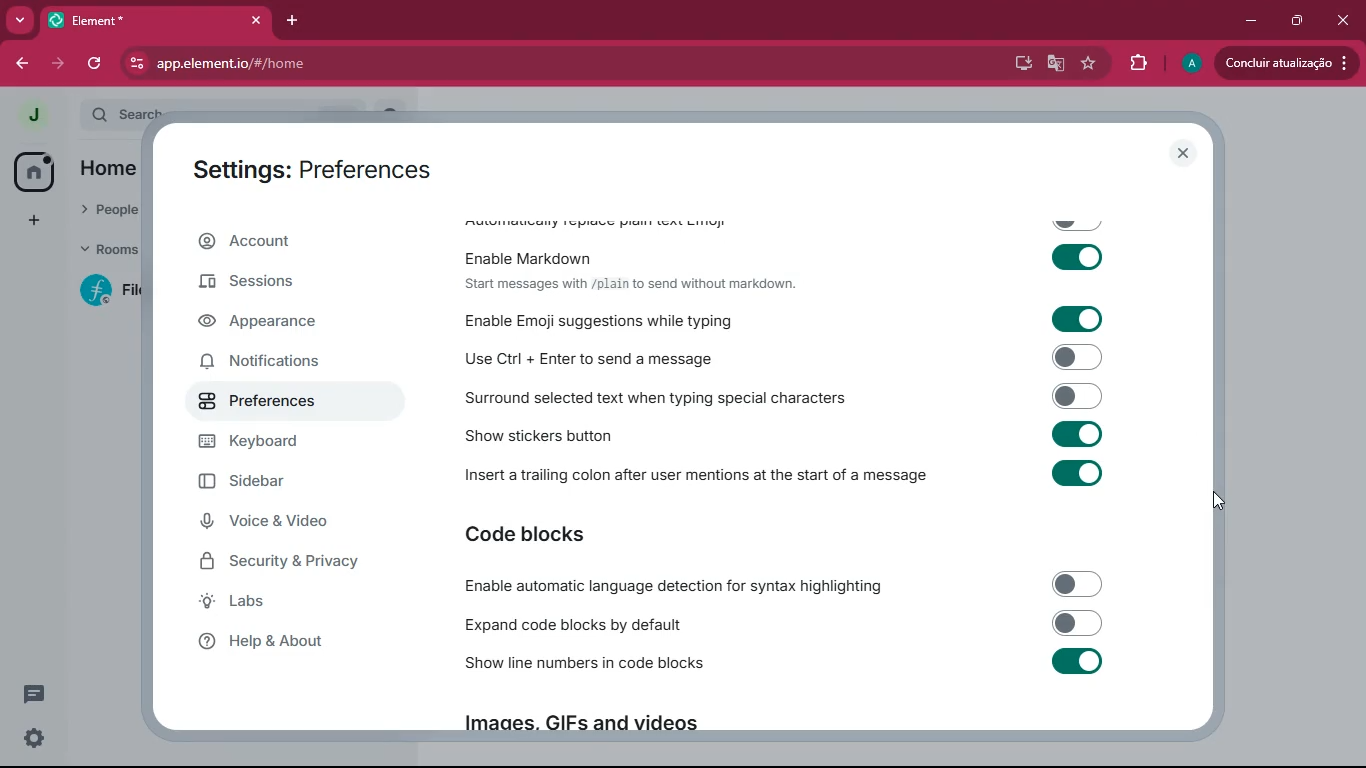 This screenshot has height=768, width=1366. Describe the element at coordinates (780, 399) in the screenshot. I see `Surround selected text when typing special characters` at that location.